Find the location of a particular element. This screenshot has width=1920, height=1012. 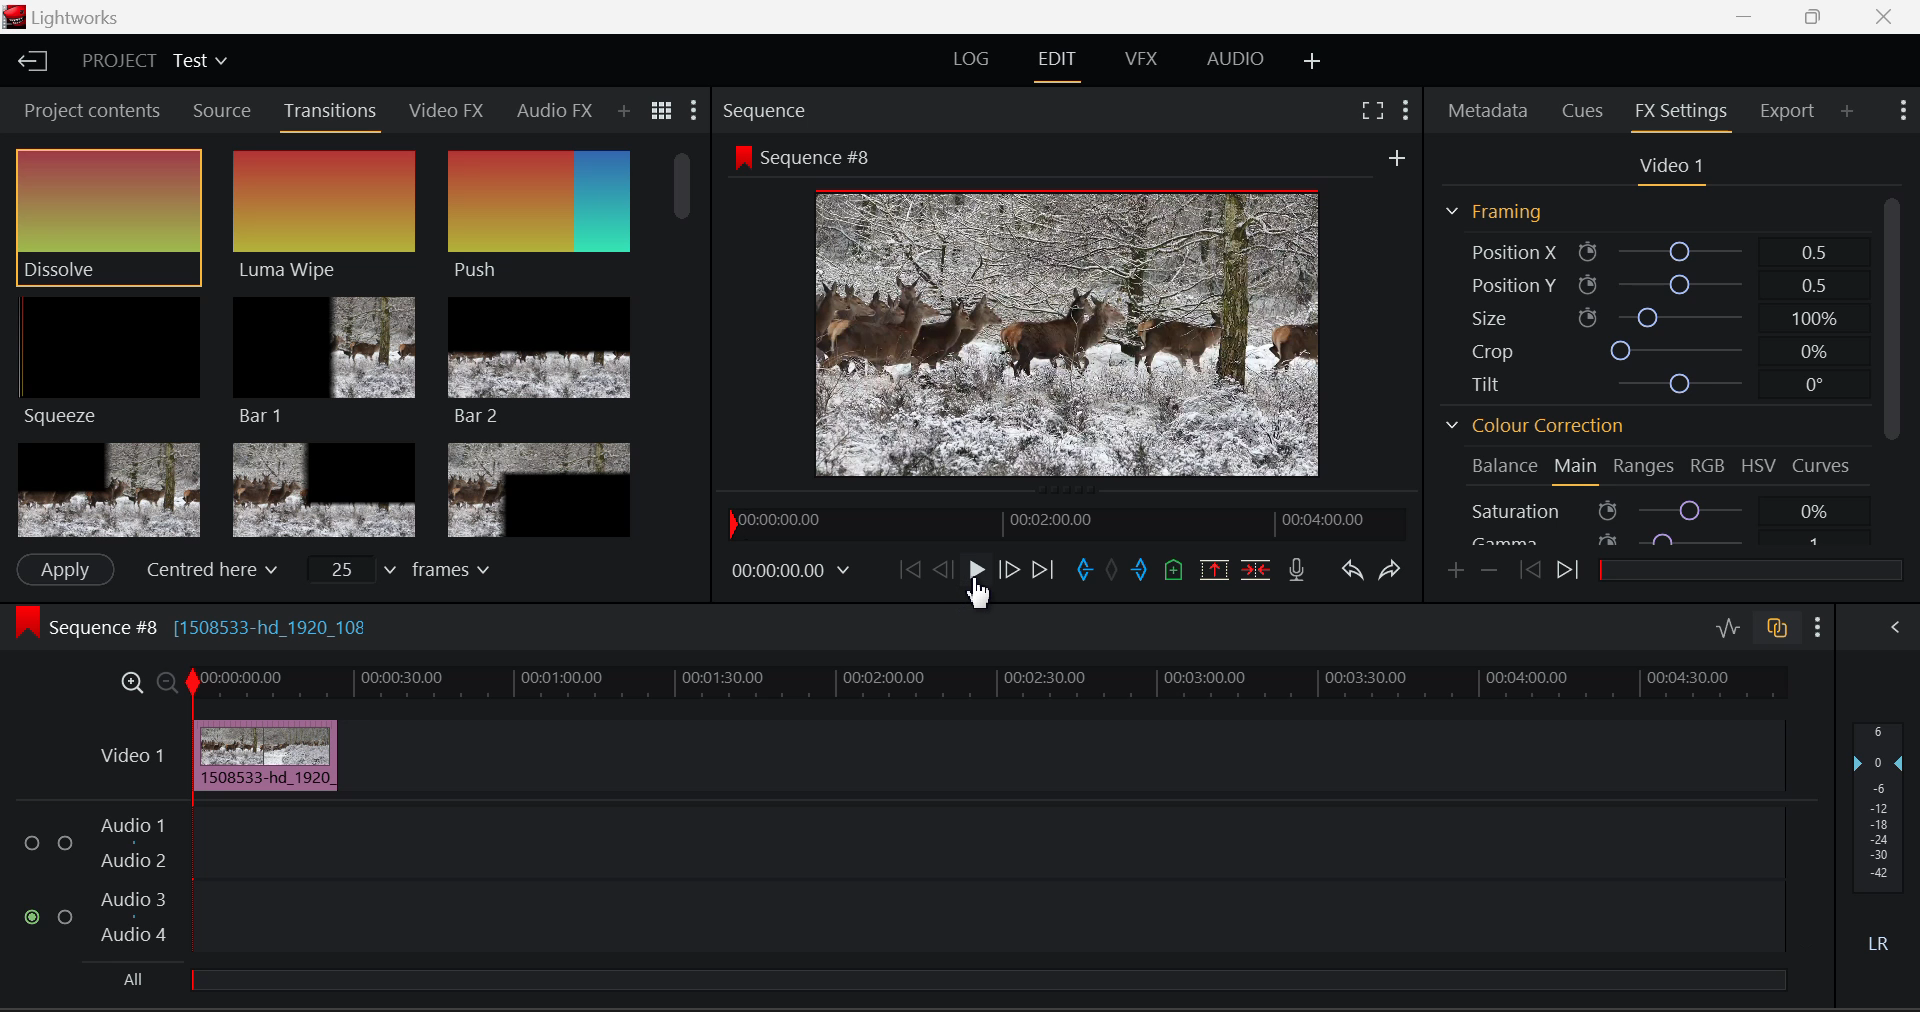

Restore Down is located at coordinates (1751, 17).